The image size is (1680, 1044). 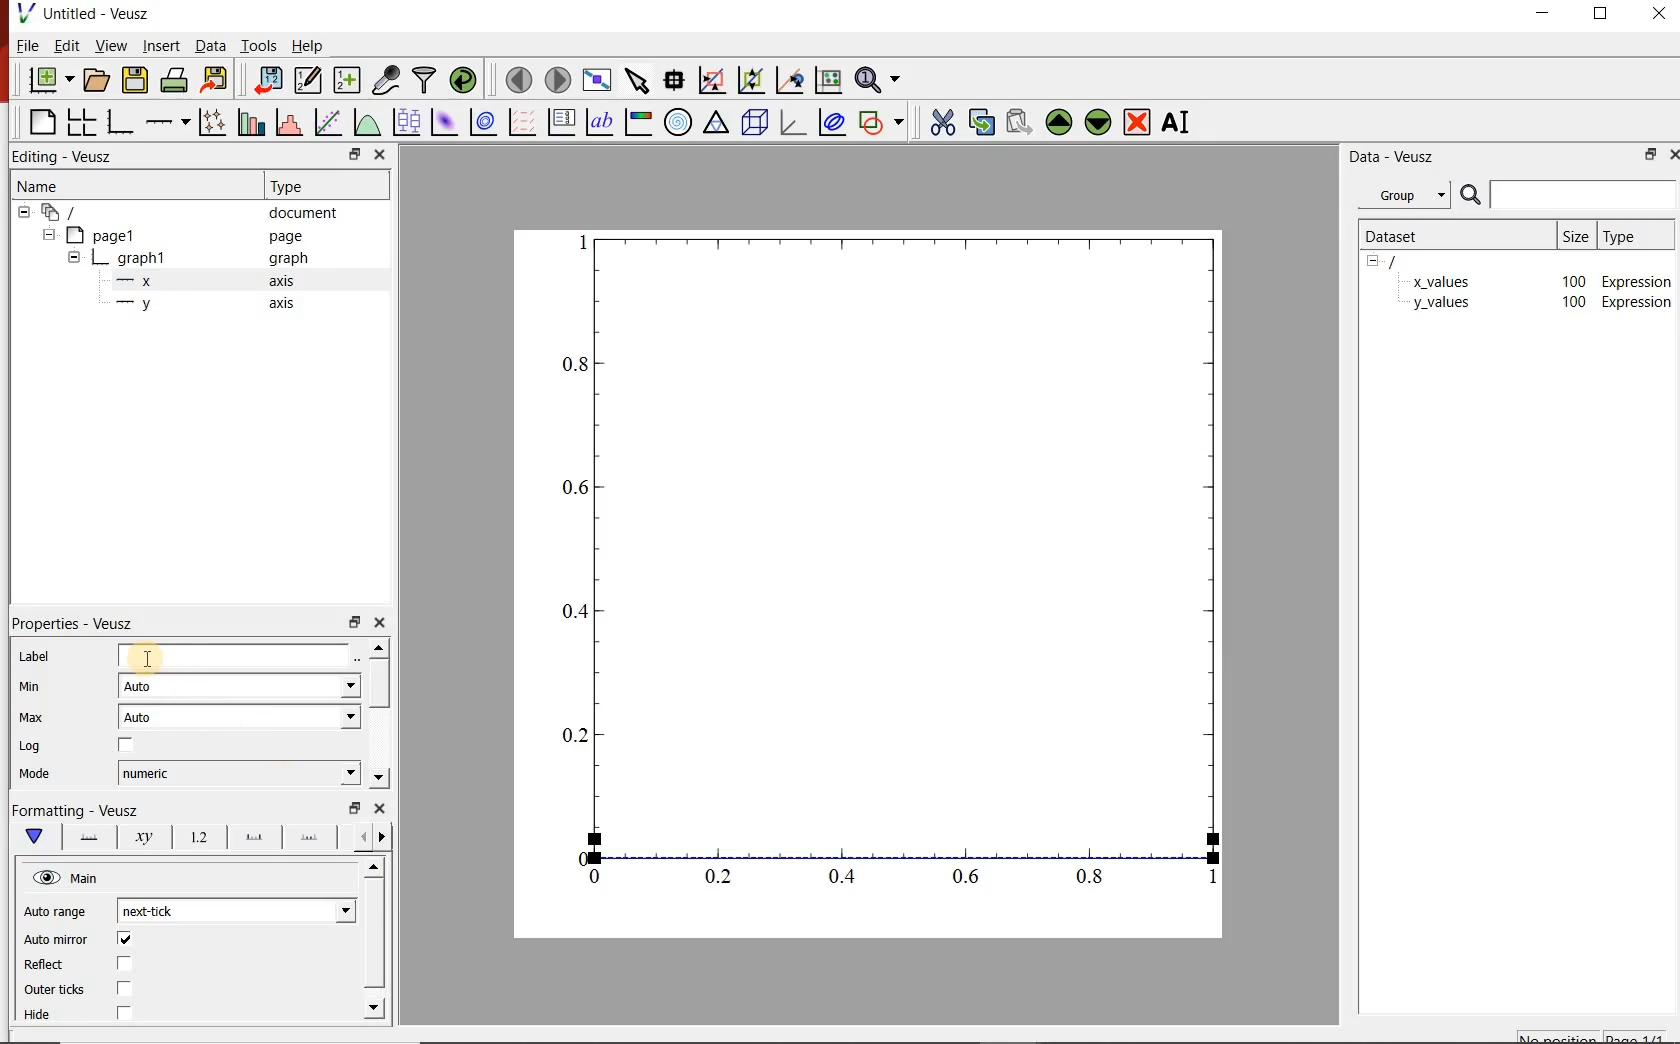 I want to click on minimize, so click(x=1542, y=16).